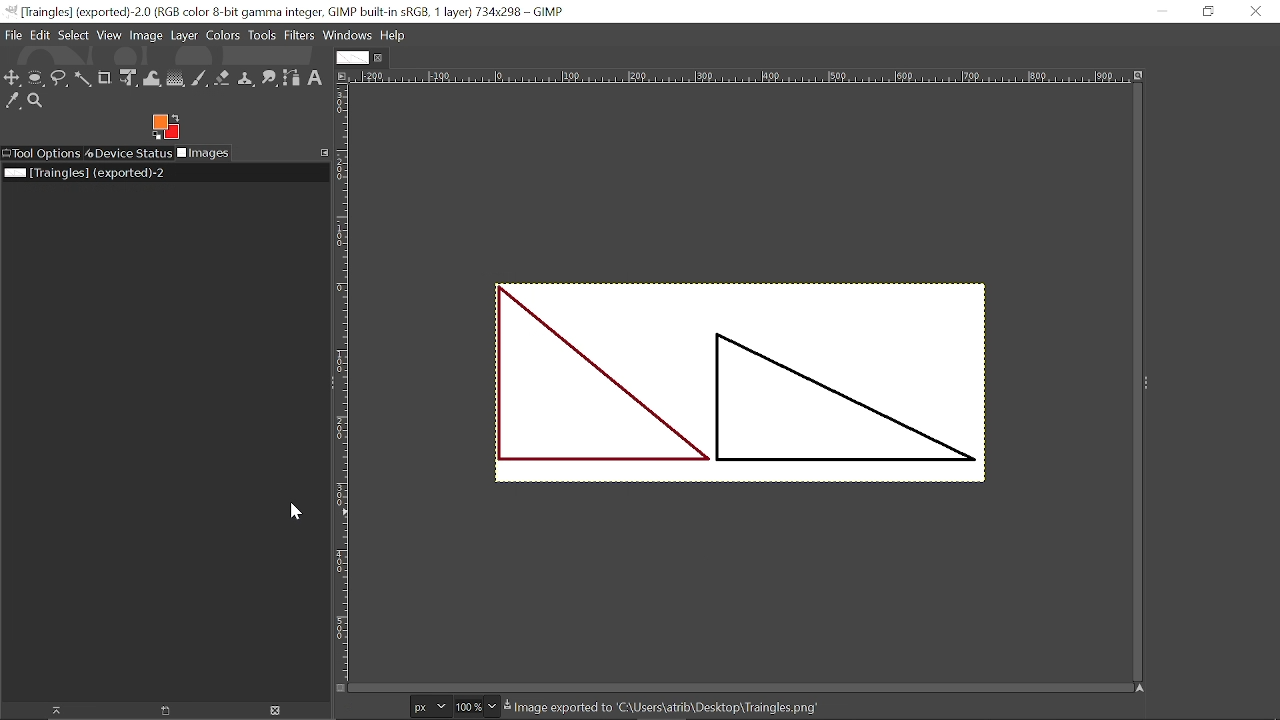 The height and width of the screenshot is (720, 1280). What do you see at coordinates (104, 79) in the screenshot?
I see `Crop tool` at bounding box center [104, 79].